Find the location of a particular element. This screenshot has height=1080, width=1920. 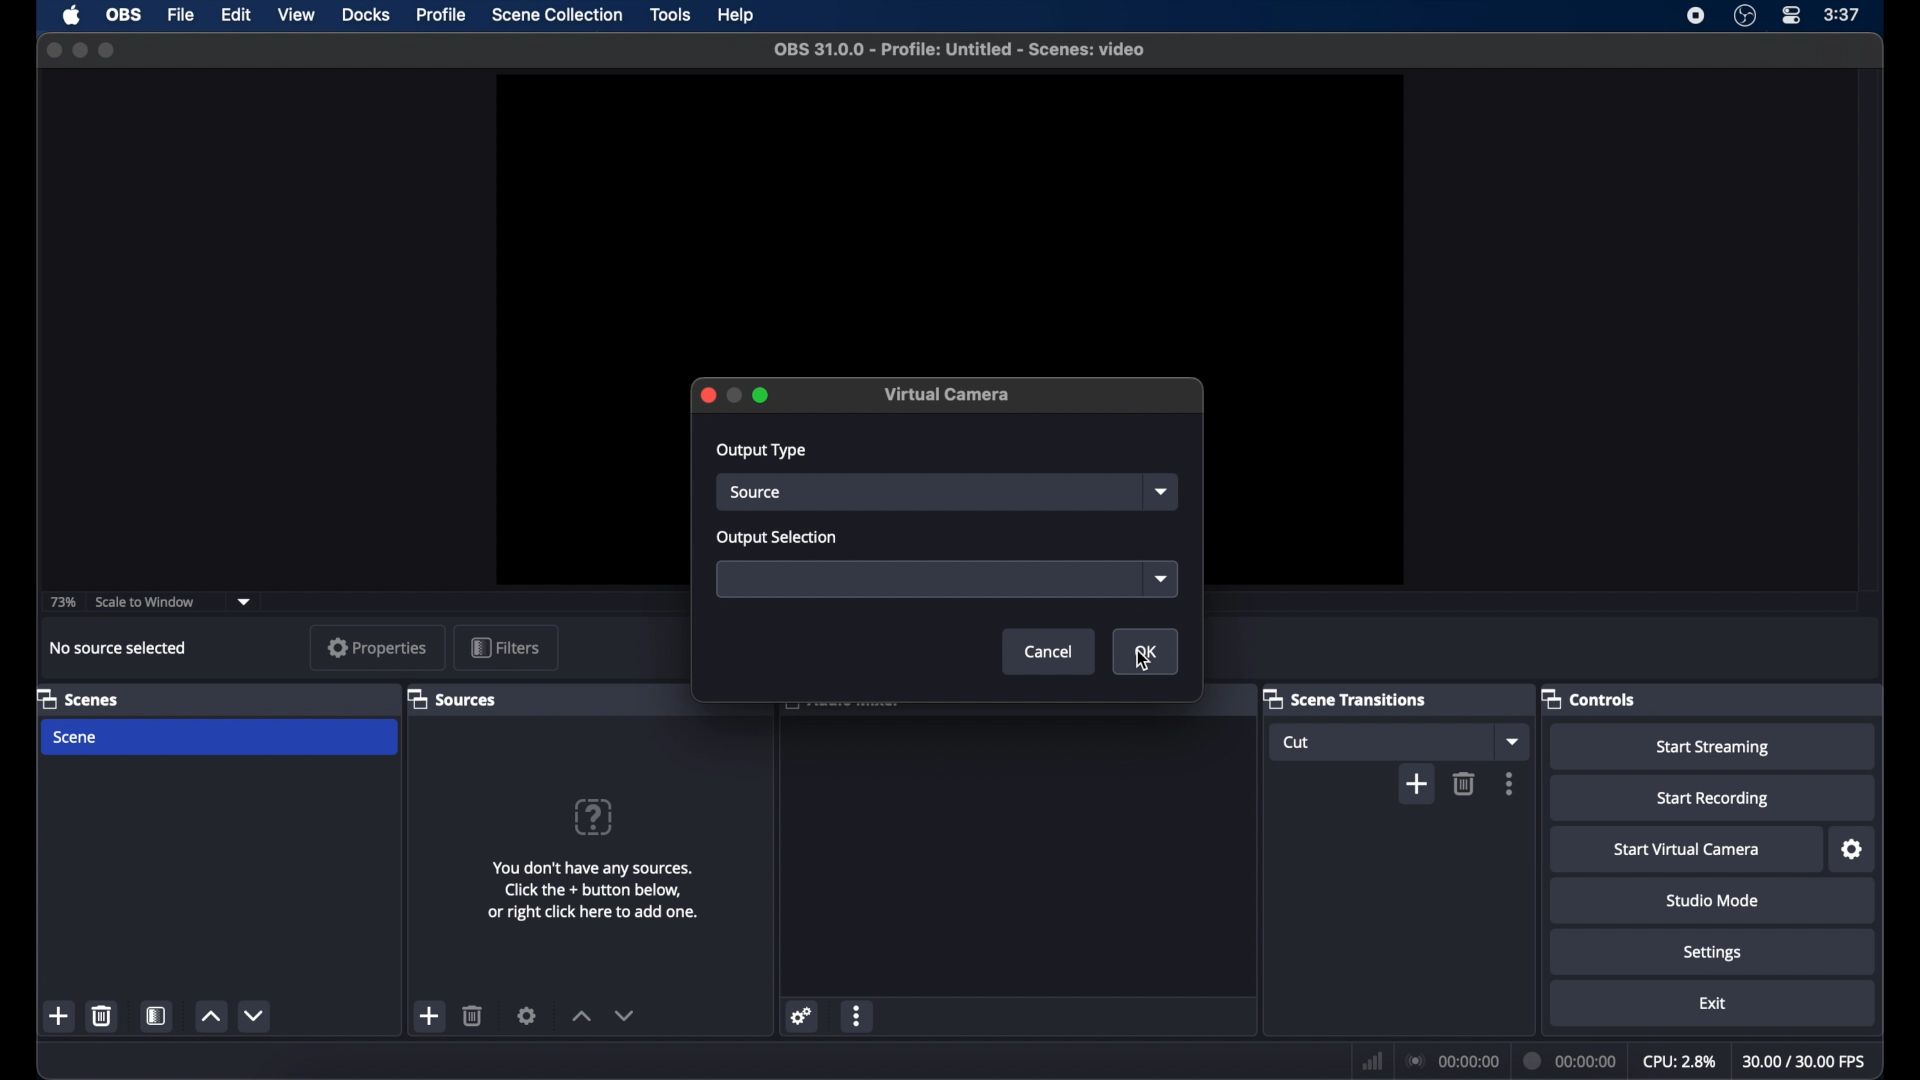

output type is located at coordinates (760, 450).